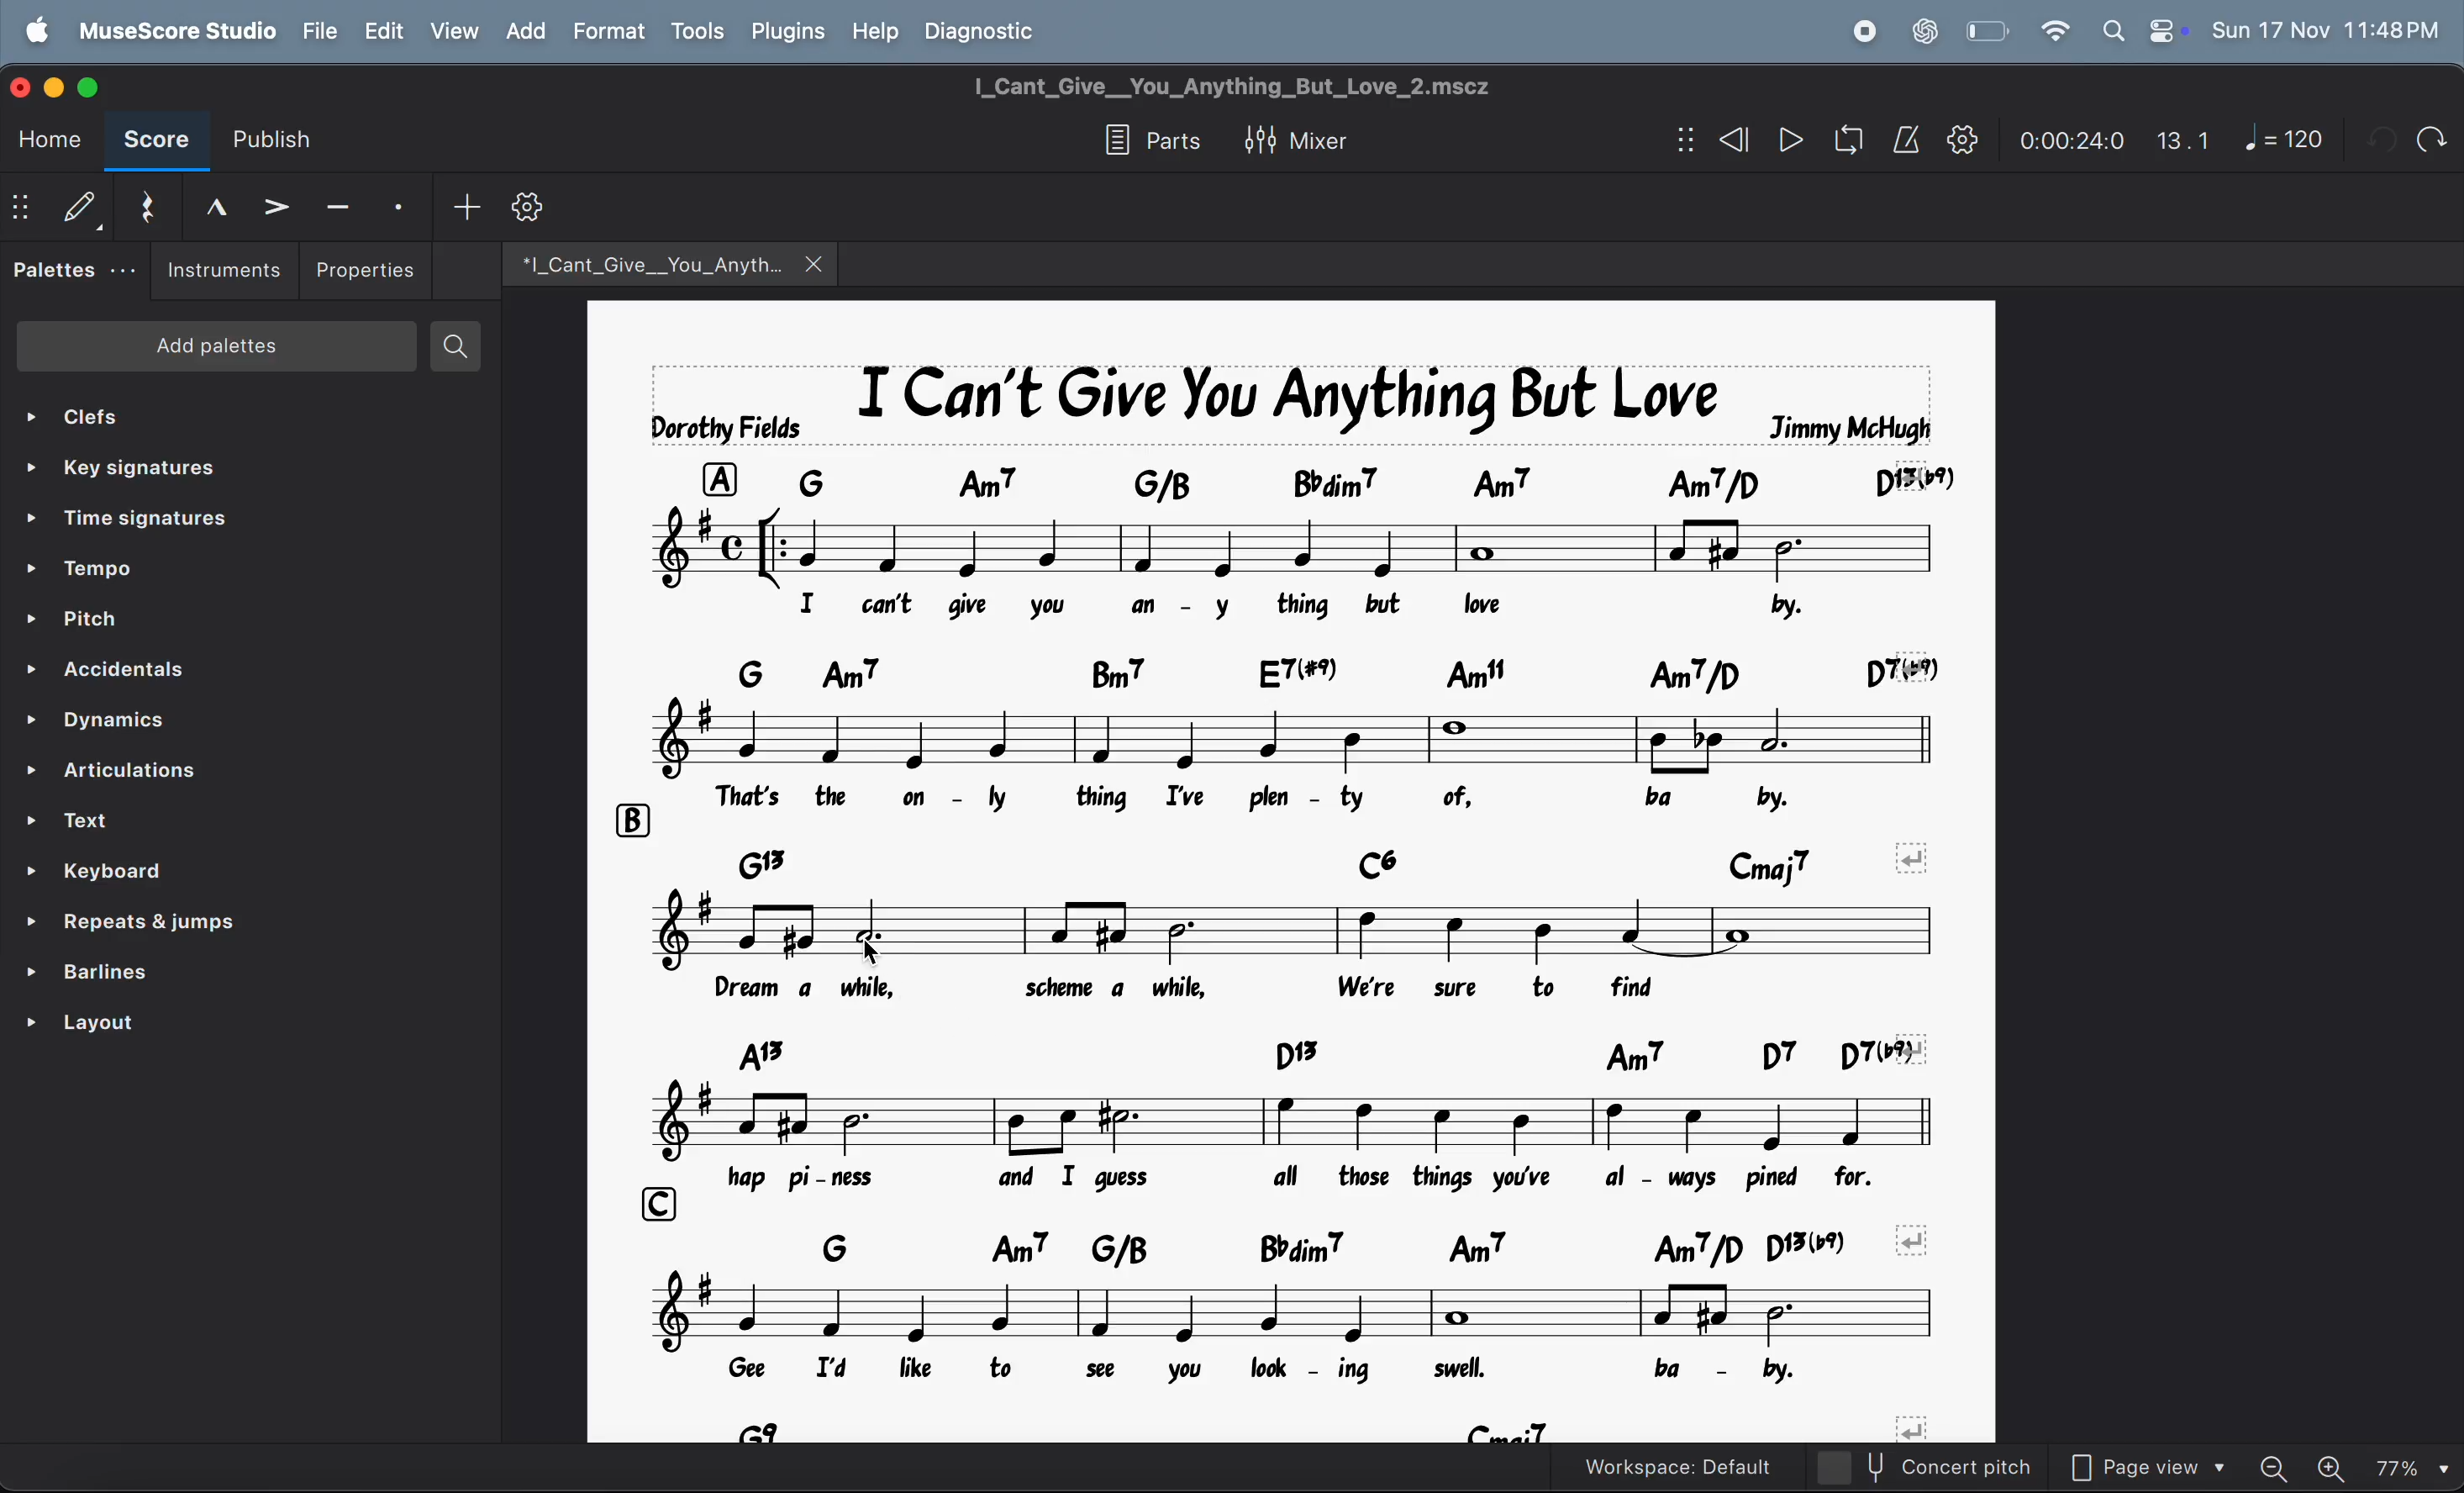 This screenshot has width=2464, height=1493. What do you see at coordinates (1142, 142) in the screenshot?
I see `parts` at bounding box center [1142, 142].